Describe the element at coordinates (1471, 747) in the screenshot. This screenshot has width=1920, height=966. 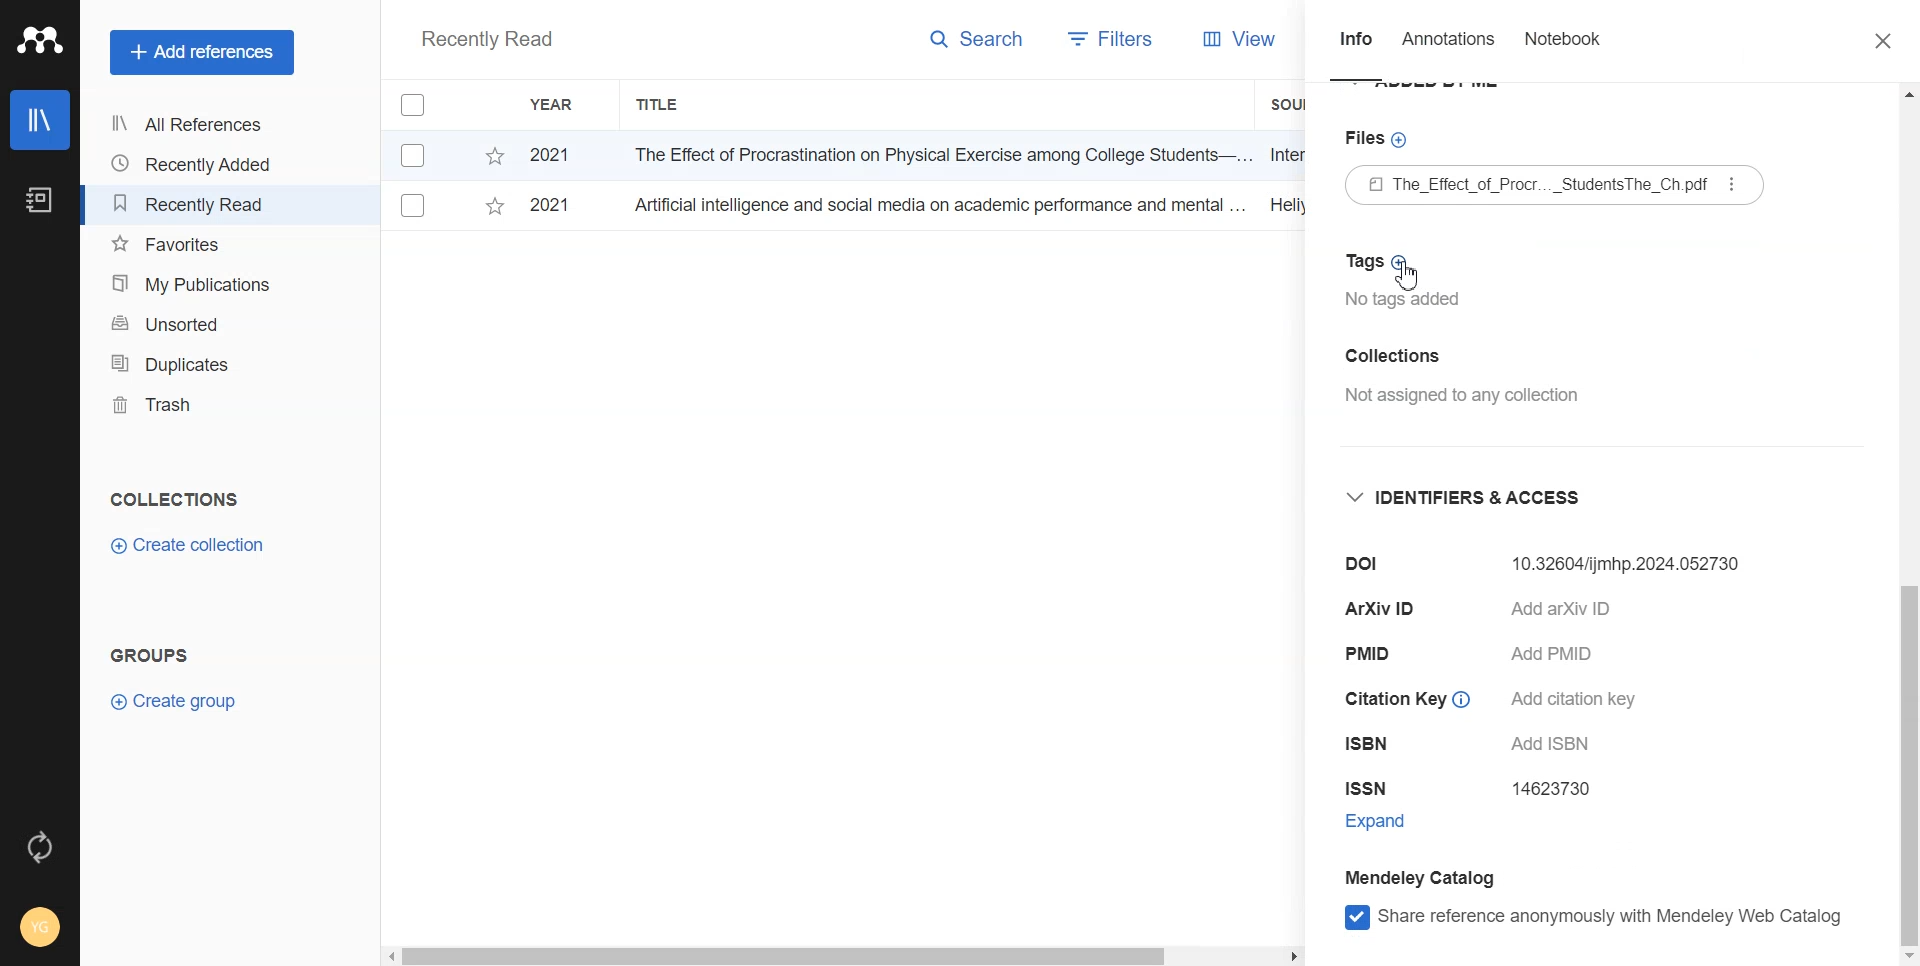
I see `ISBN Add ISBN` at that location.